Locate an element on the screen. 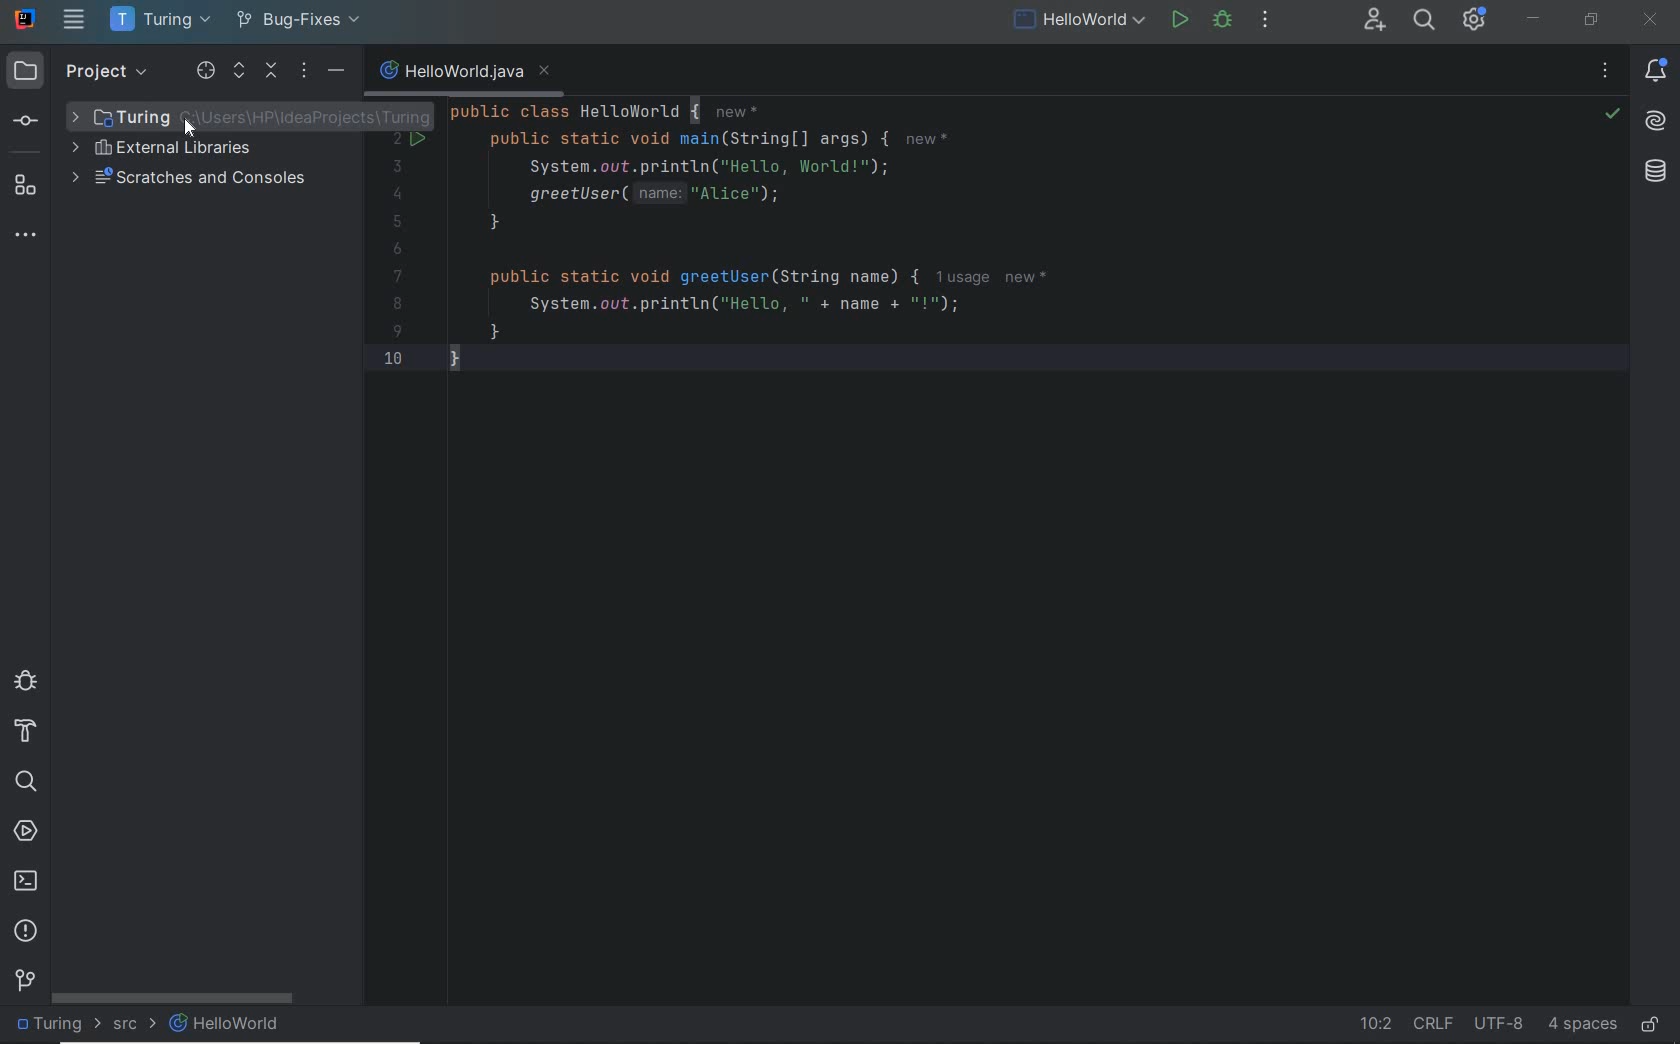 The width and height of the screenshot is (1680, 1044). services is located at coordinates (26, 833).